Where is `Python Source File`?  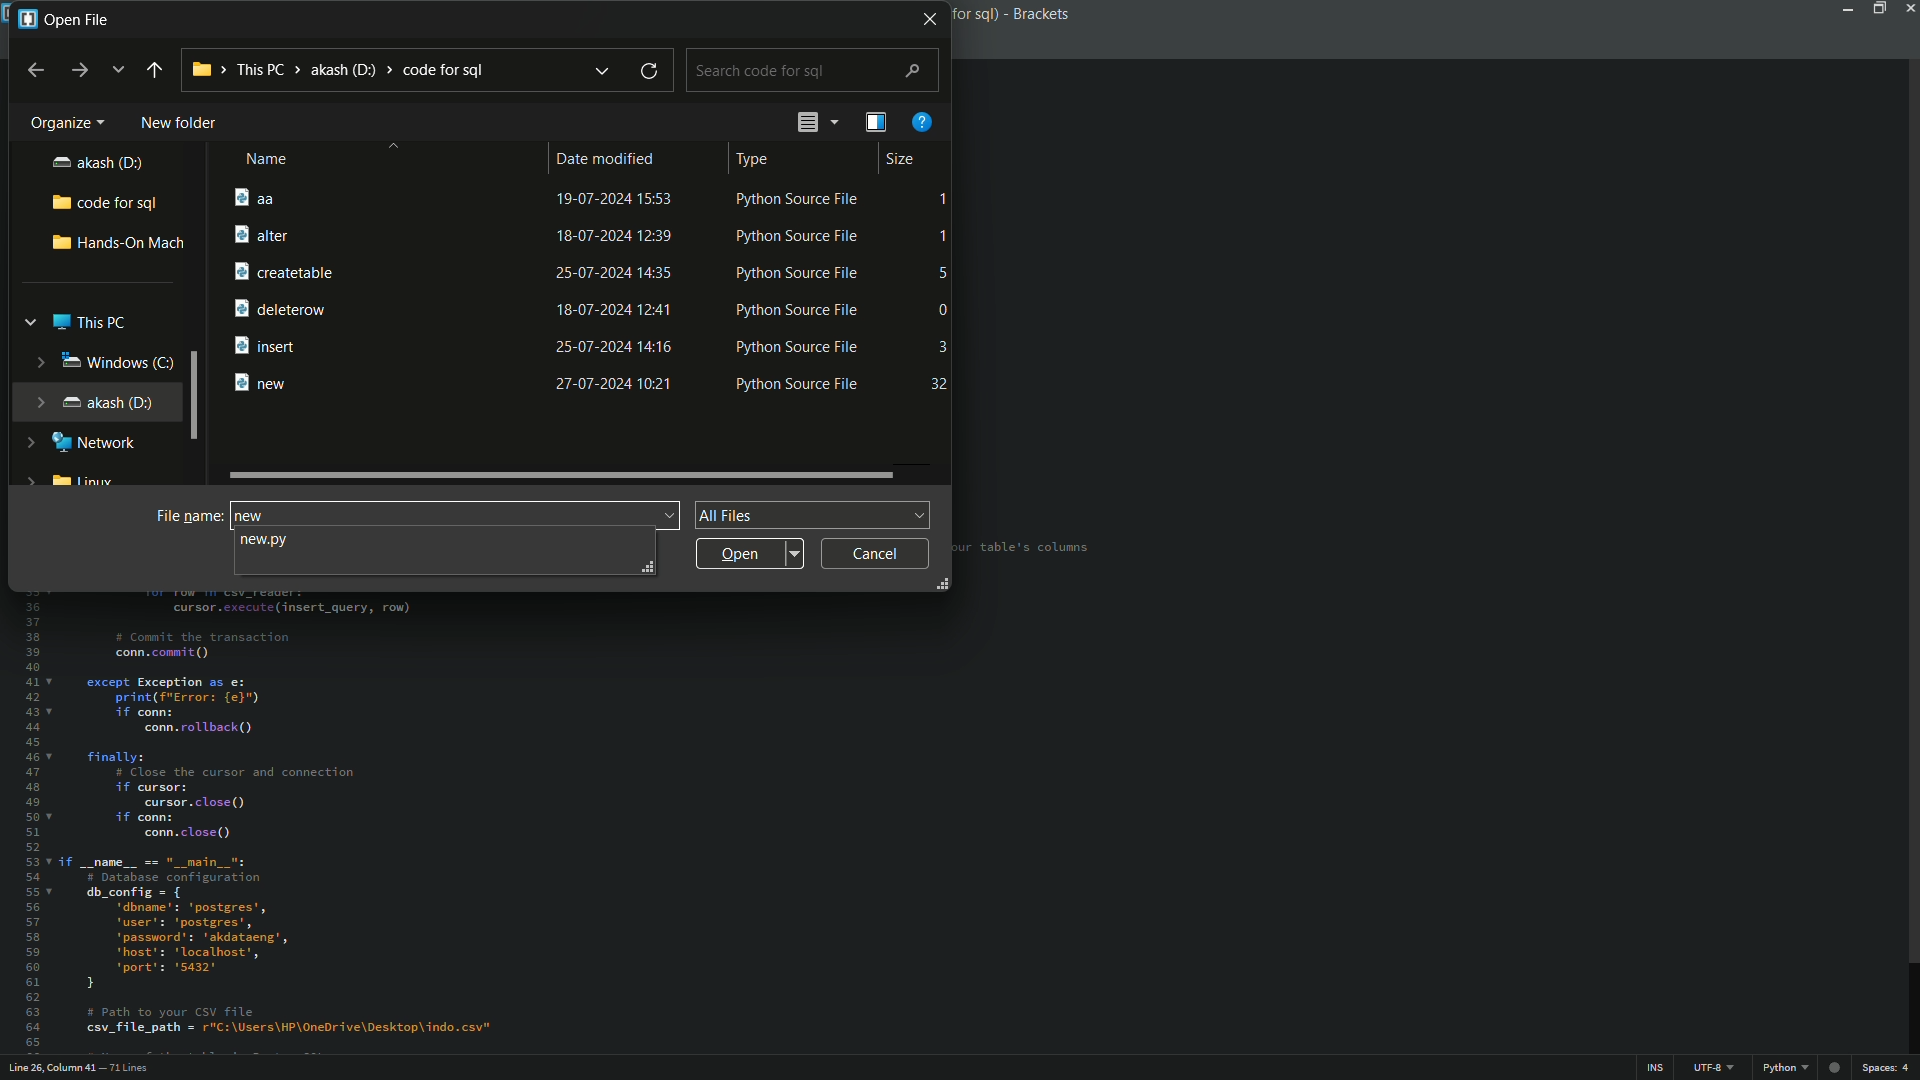 Python Source File is located at coordinates (804, 388).